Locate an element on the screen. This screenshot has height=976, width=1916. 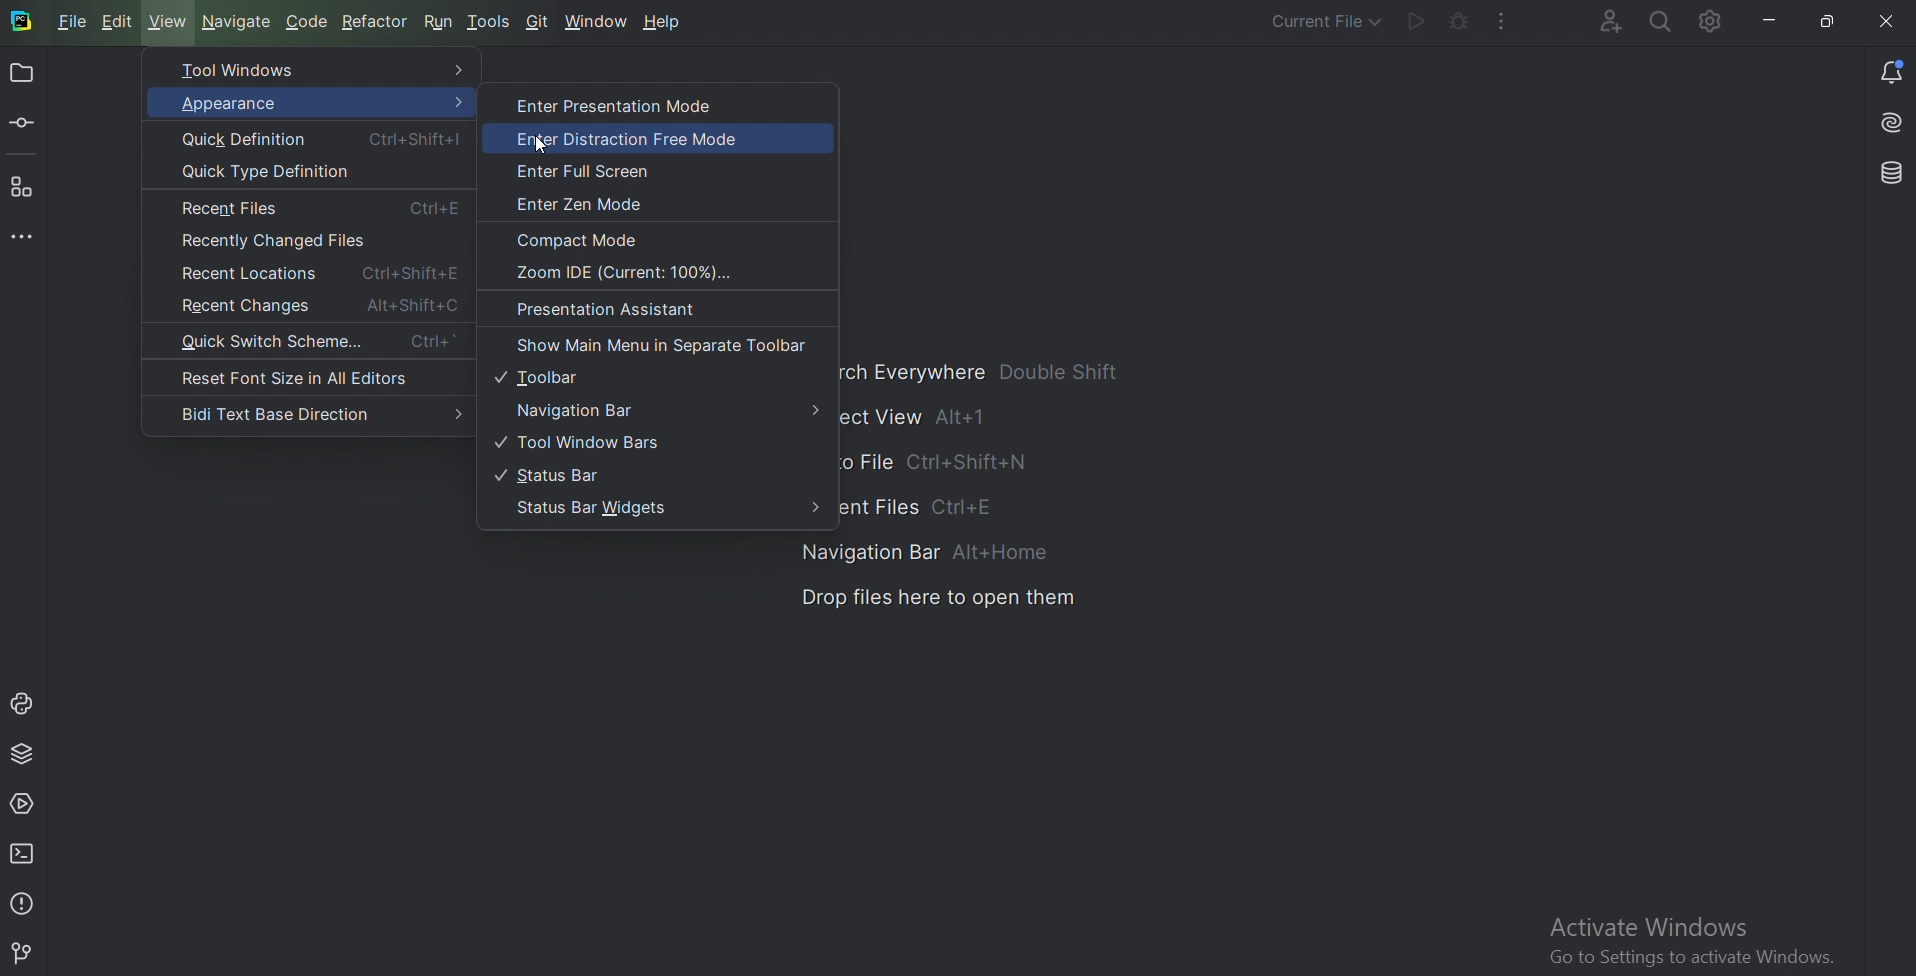
Navigation bar is located at coordinates (663, 409).